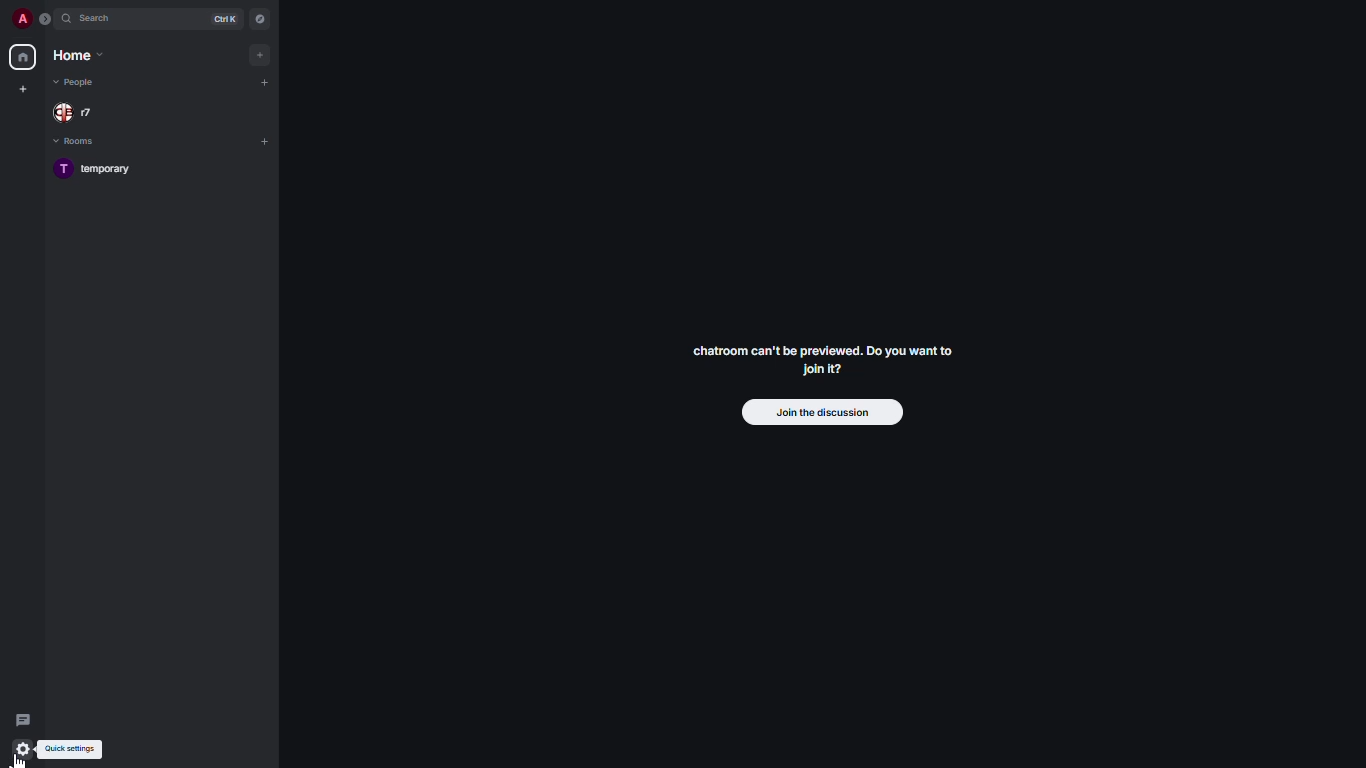  What do you see at coordinates (77, 140) in the screenshot?
I see `rooms` at bounding box center [77, 140].